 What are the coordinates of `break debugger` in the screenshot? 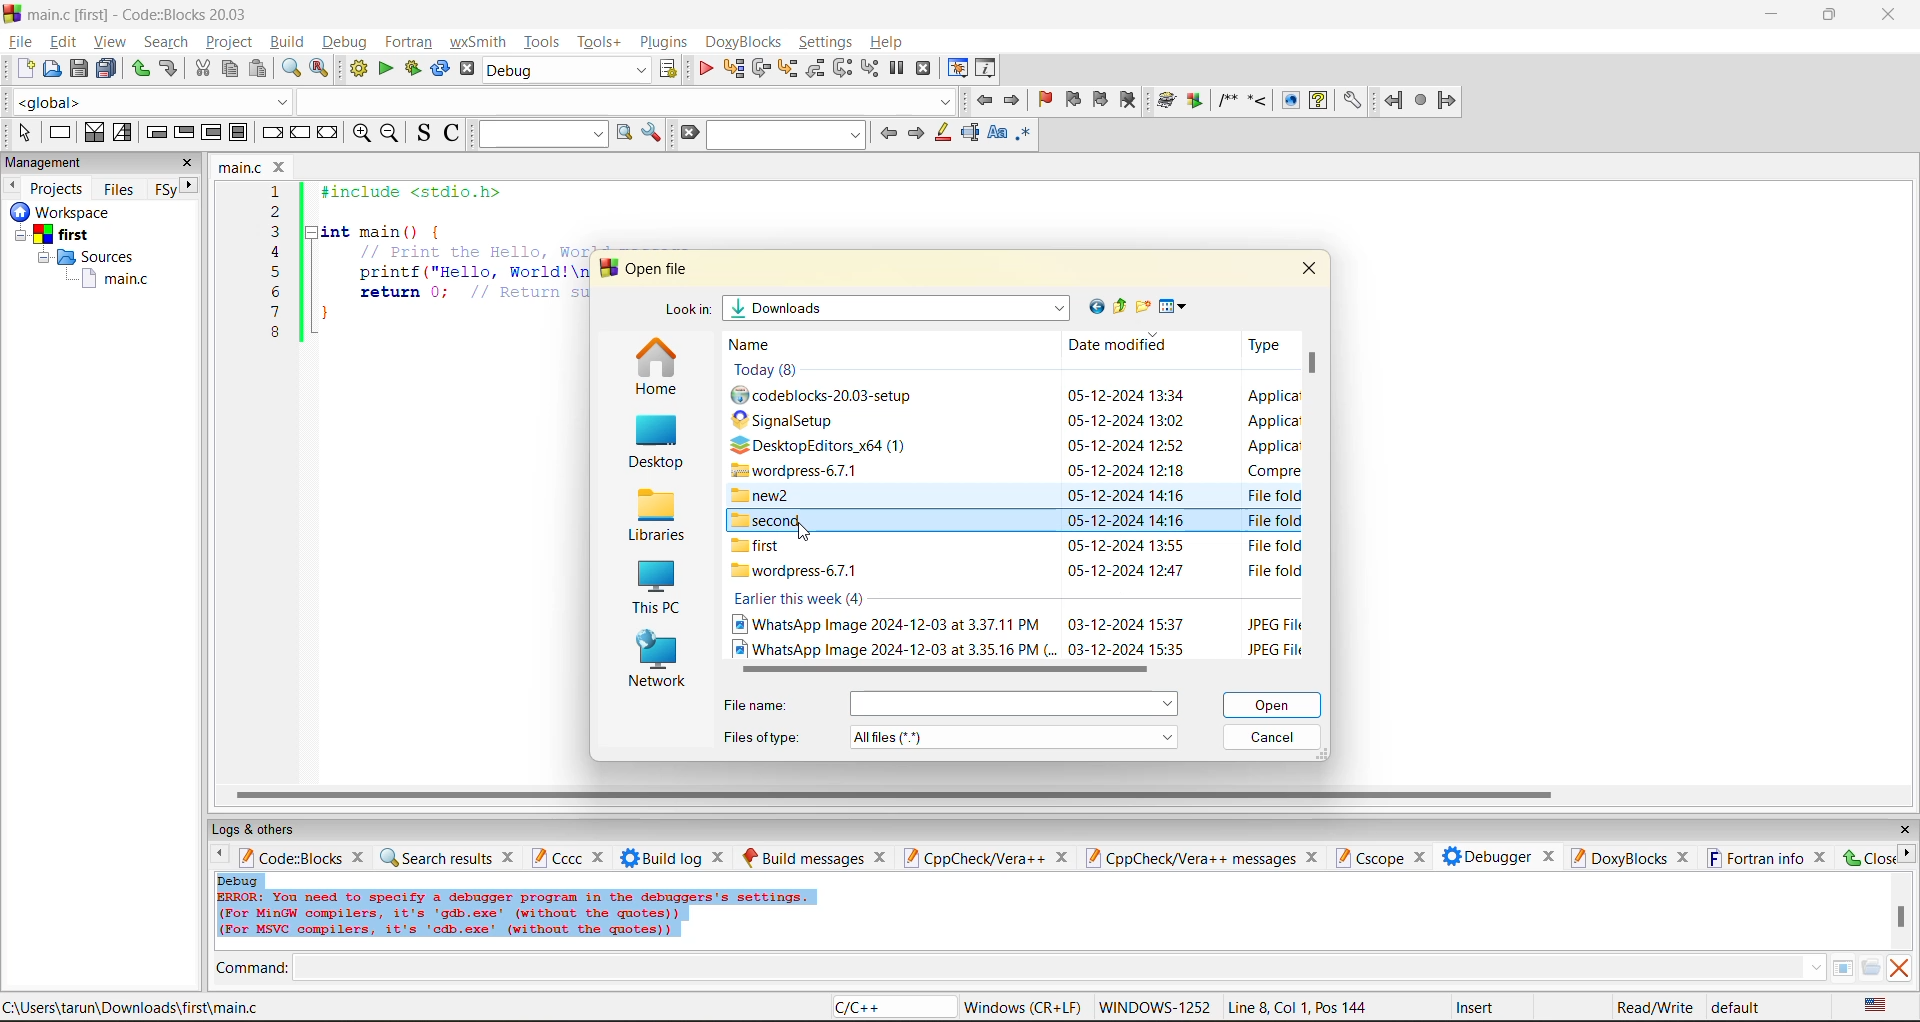 It's located at (896, 69).